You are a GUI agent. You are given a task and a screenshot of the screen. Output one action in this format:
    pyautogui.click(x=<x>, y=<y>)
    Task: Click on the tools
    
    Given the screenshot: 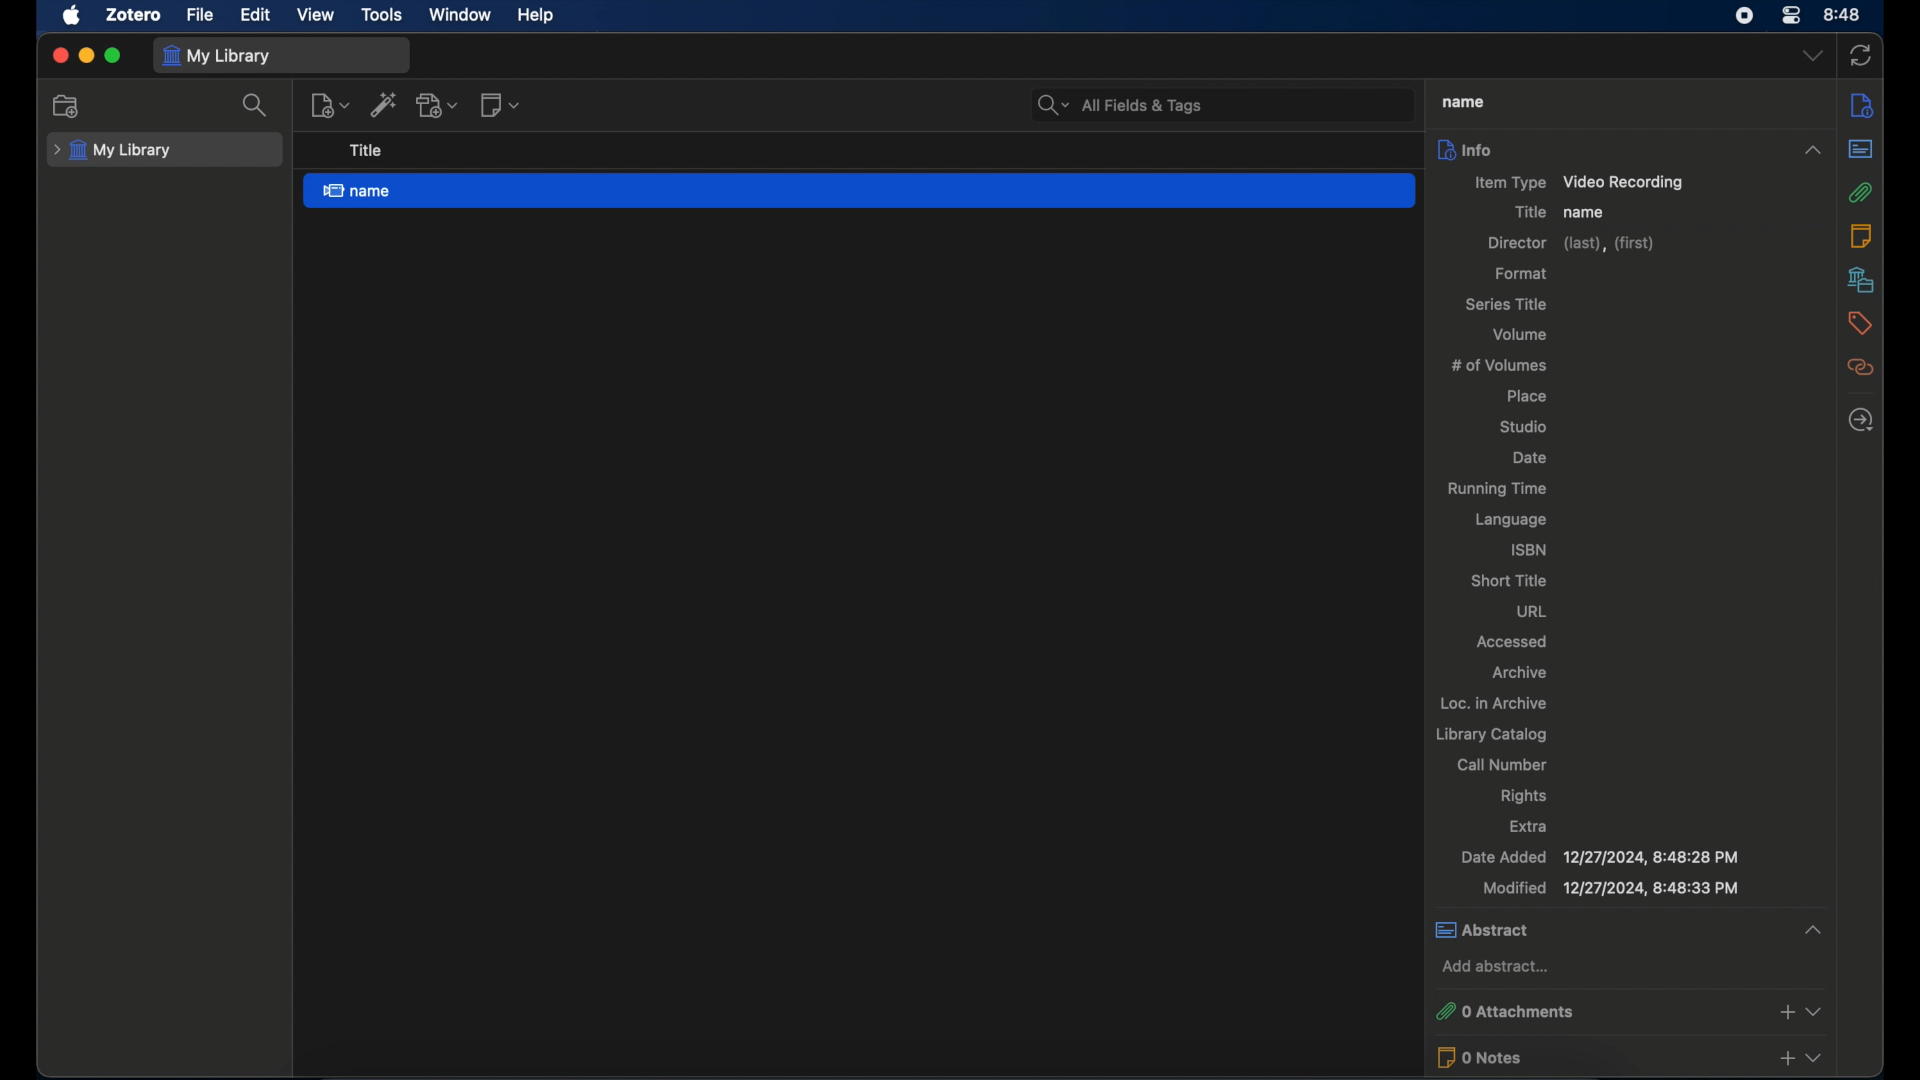 What is the action you would take?
    pyautogui.click(x=382, y=15)
    